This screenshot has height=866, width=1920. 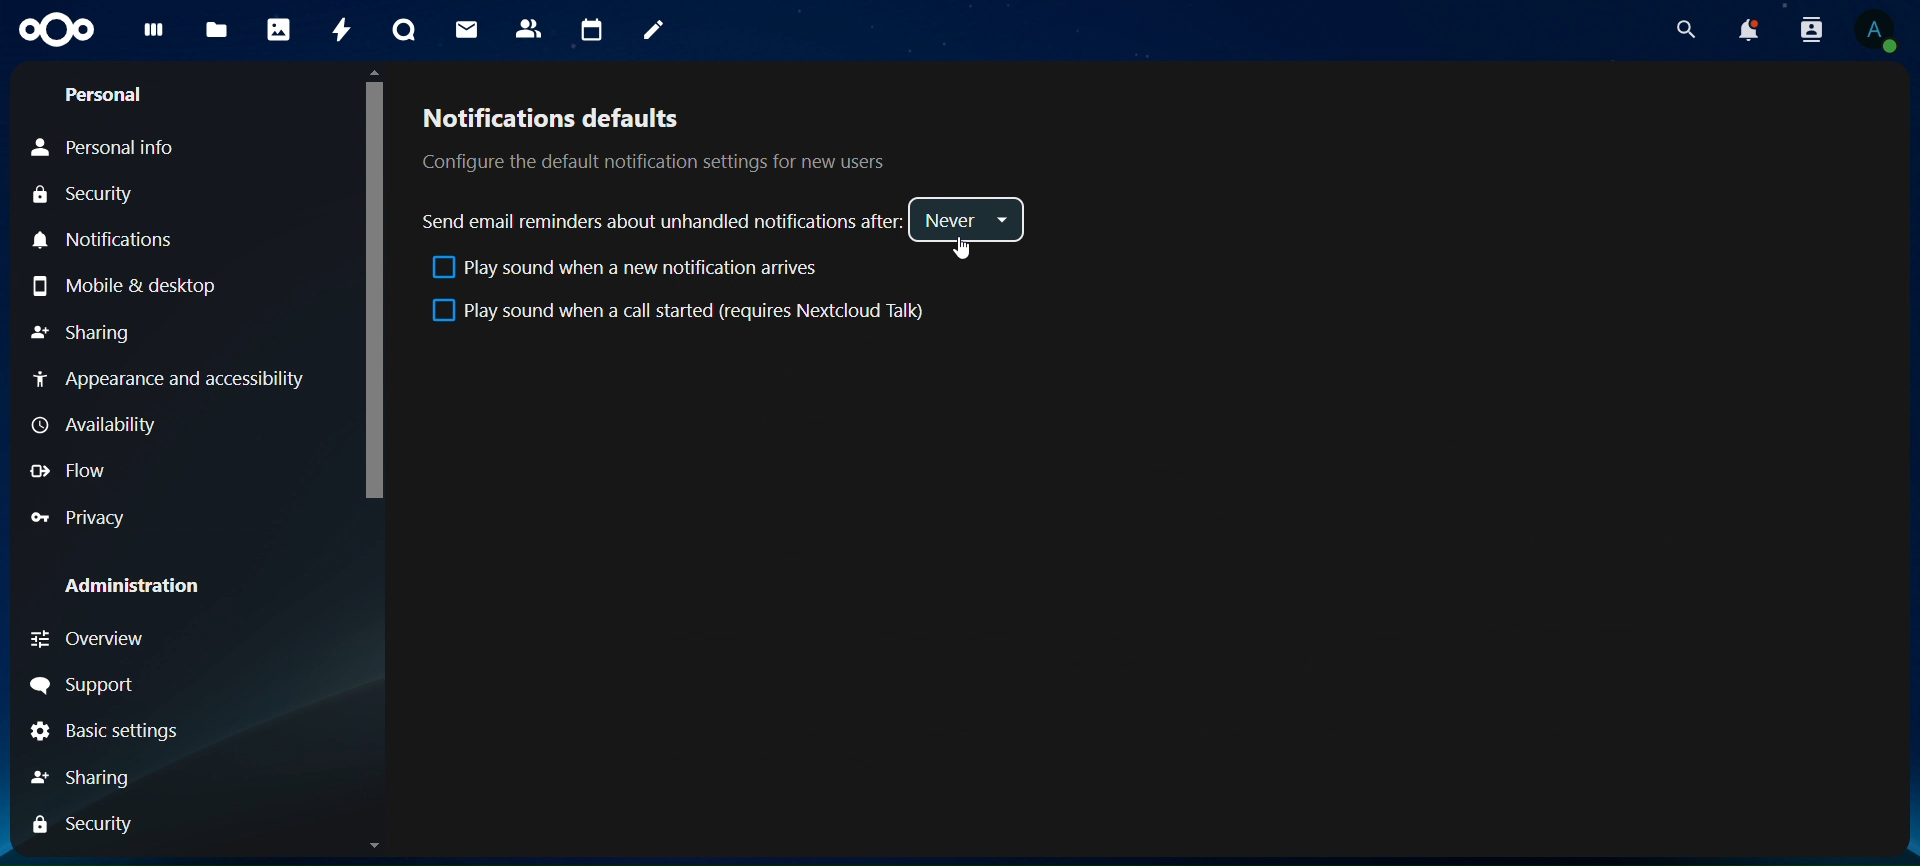 What do you see at coordinates (180, 384) in the screenshot?
I see `Appearance and accessibility` at bounding box center [180, 384].